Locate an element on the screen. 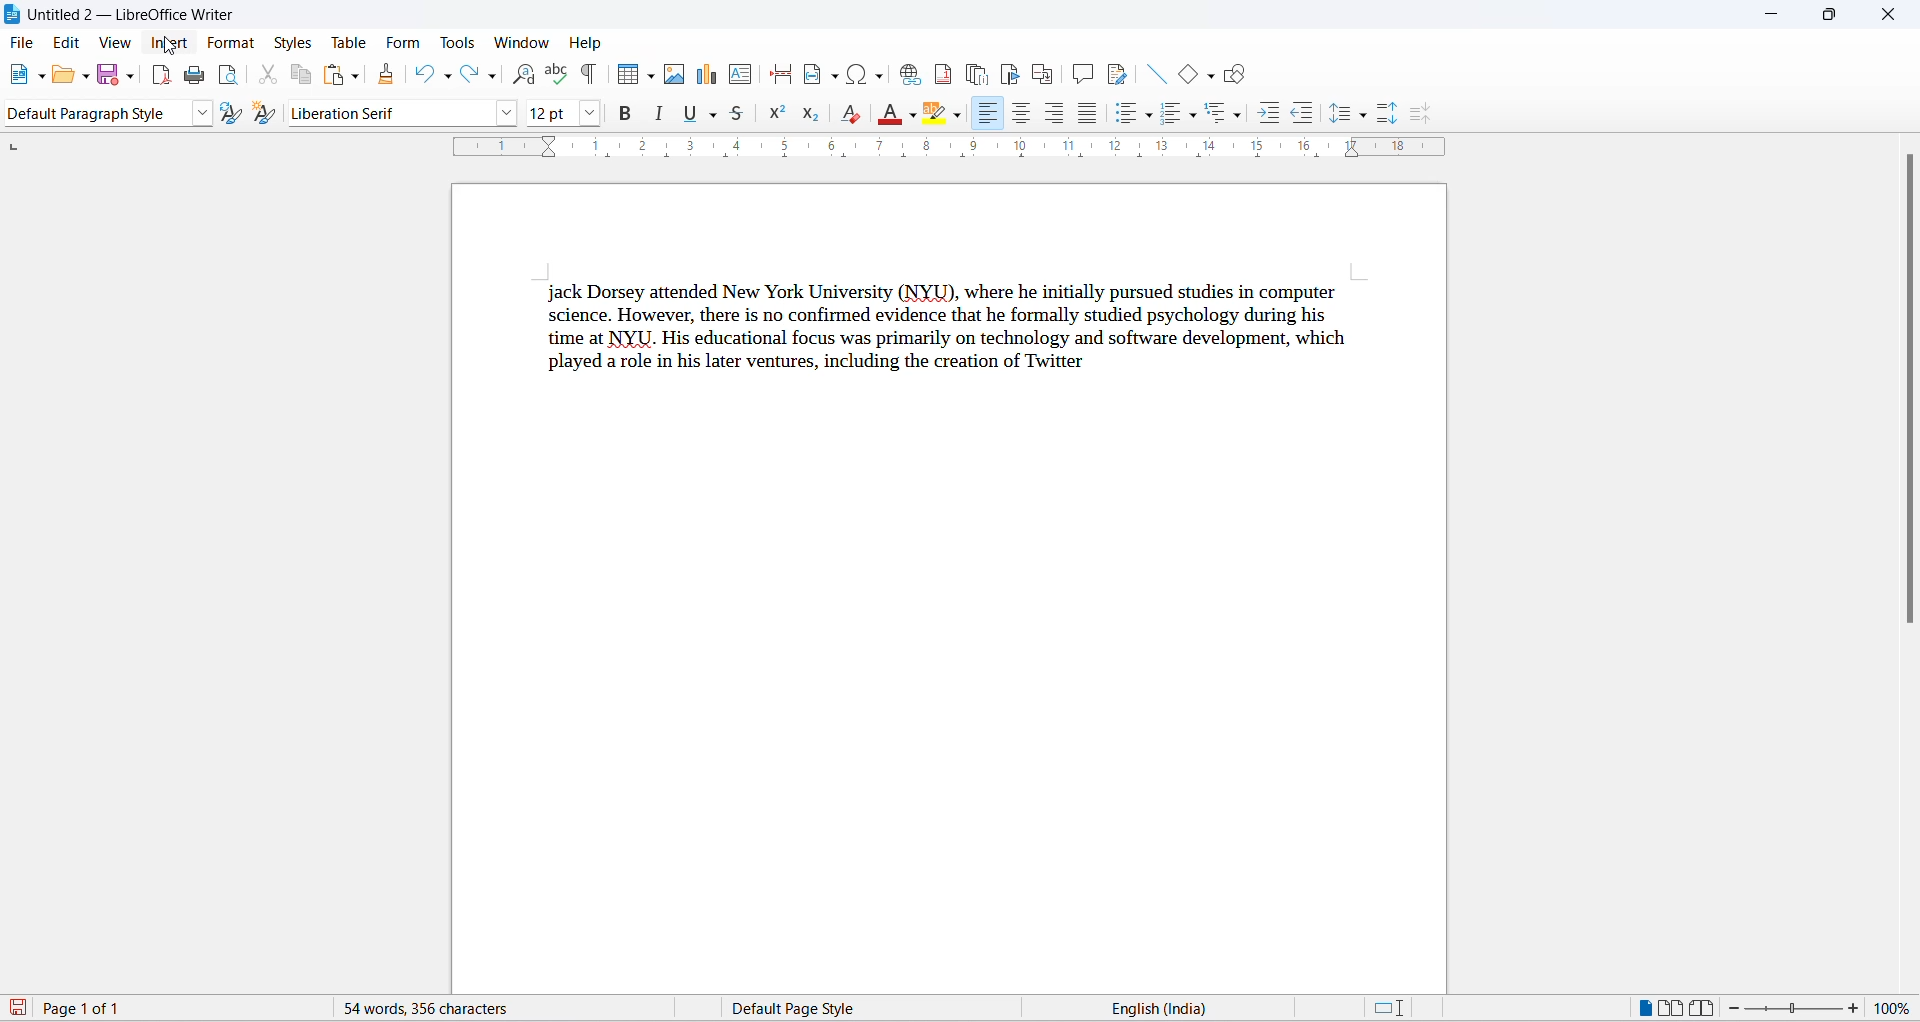 Image resolution: width=1920 pixels, height=1022 pixels. italics is located at coordinates (659, 112).